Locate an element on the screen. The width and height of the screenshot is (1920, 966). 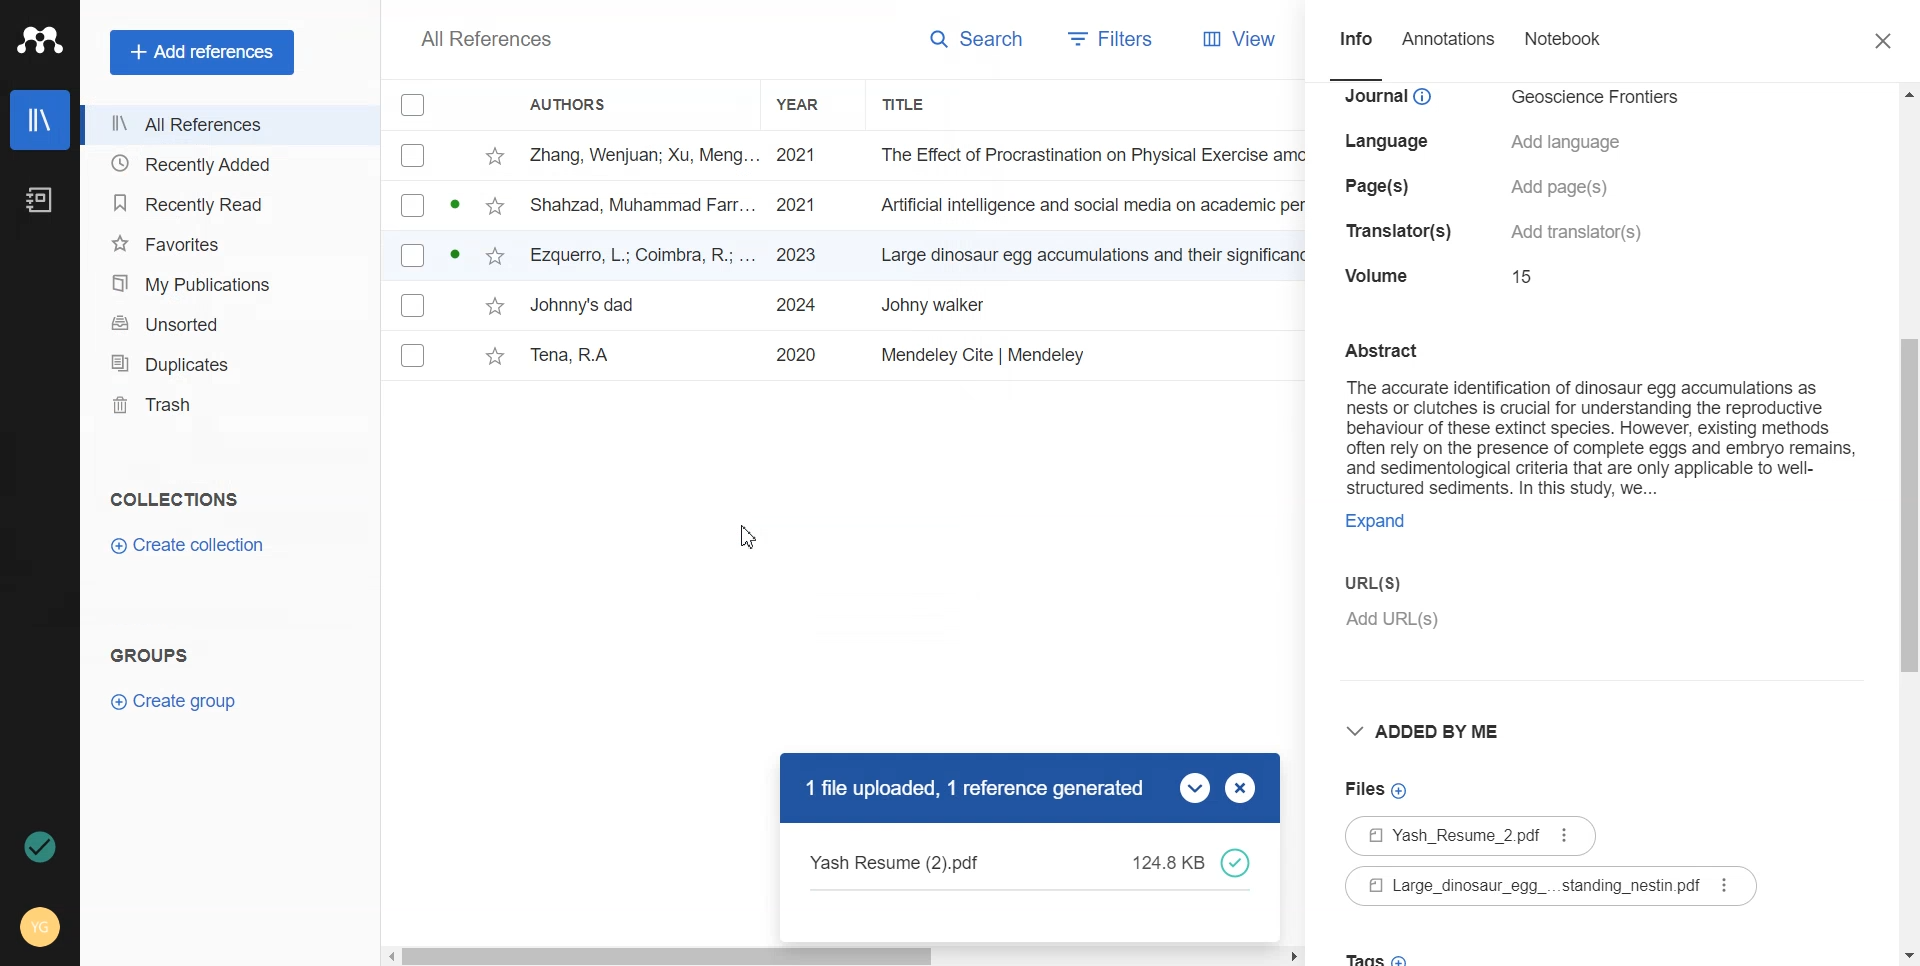
star is located at coordinates (496, 255).